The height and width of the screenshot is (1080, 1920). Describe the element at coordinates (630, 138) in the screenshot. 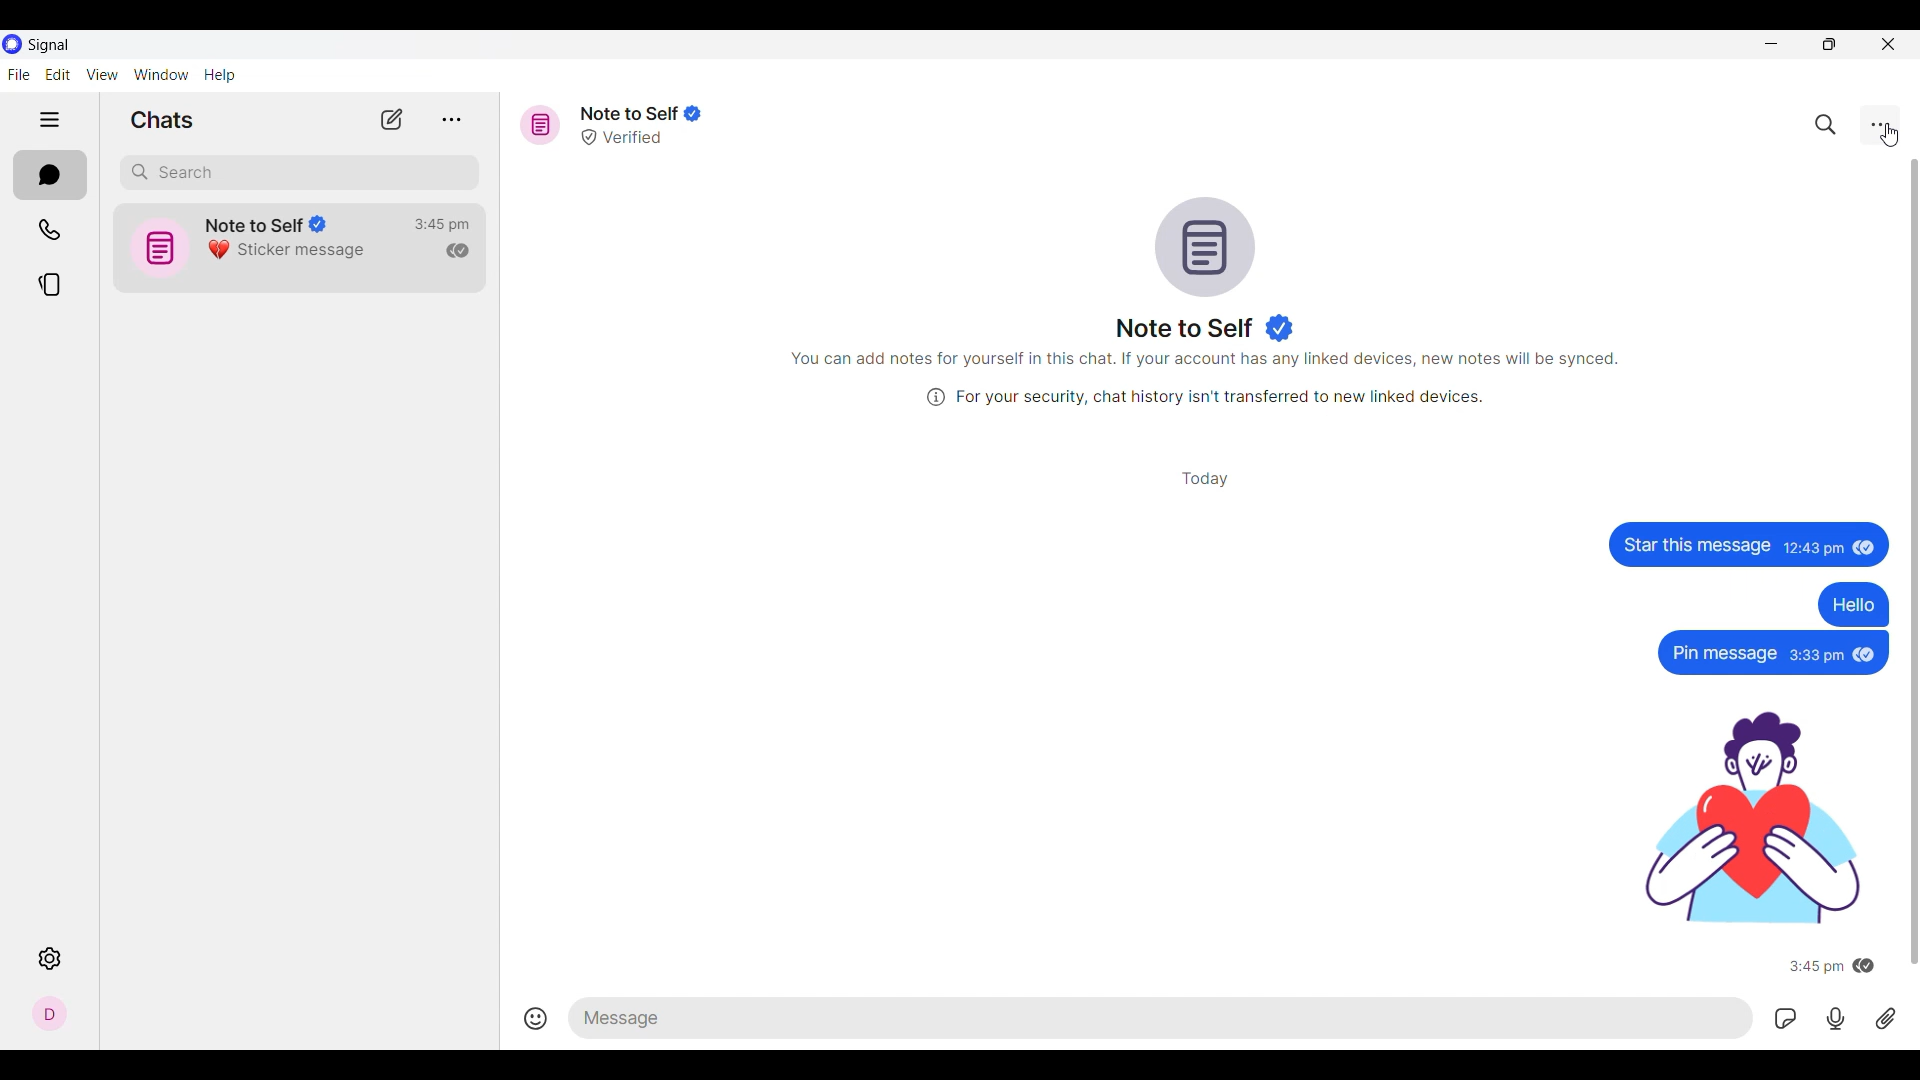

I see `Verified` at that location.